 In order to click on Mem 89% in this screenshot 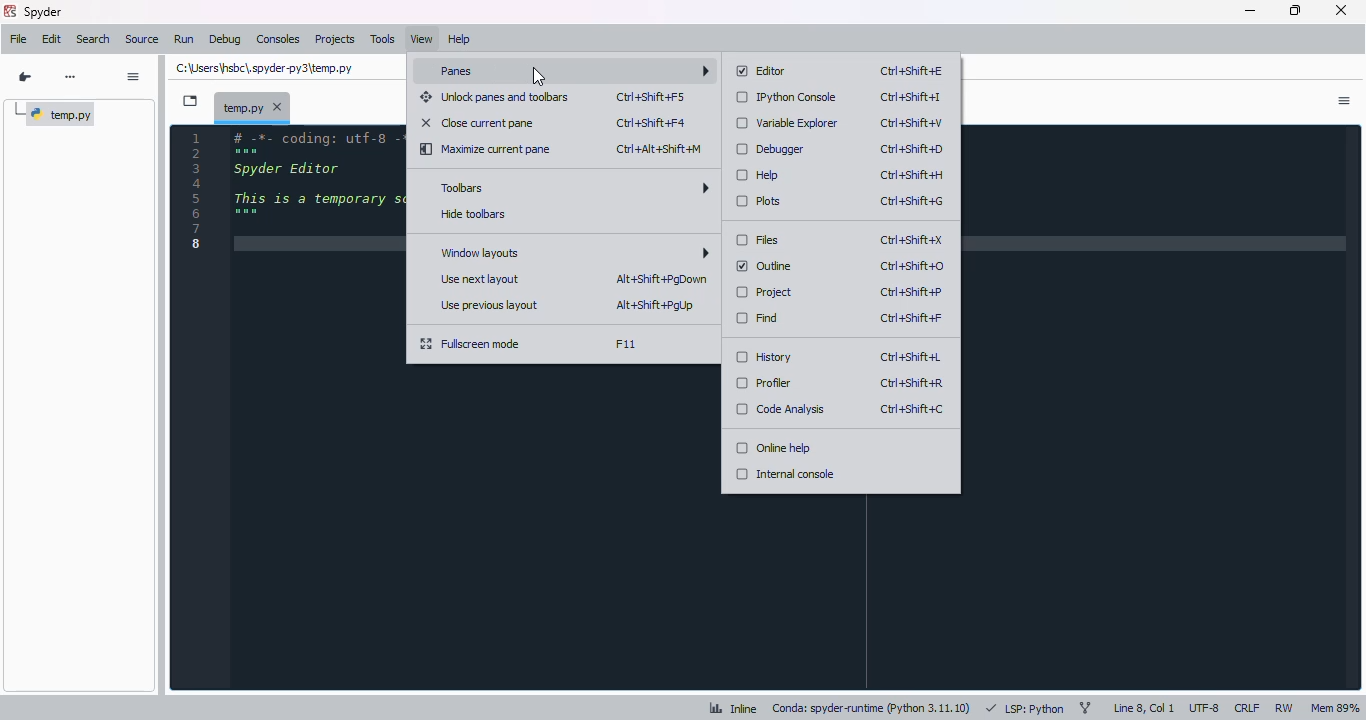, I will do `click(1335, 708)`.